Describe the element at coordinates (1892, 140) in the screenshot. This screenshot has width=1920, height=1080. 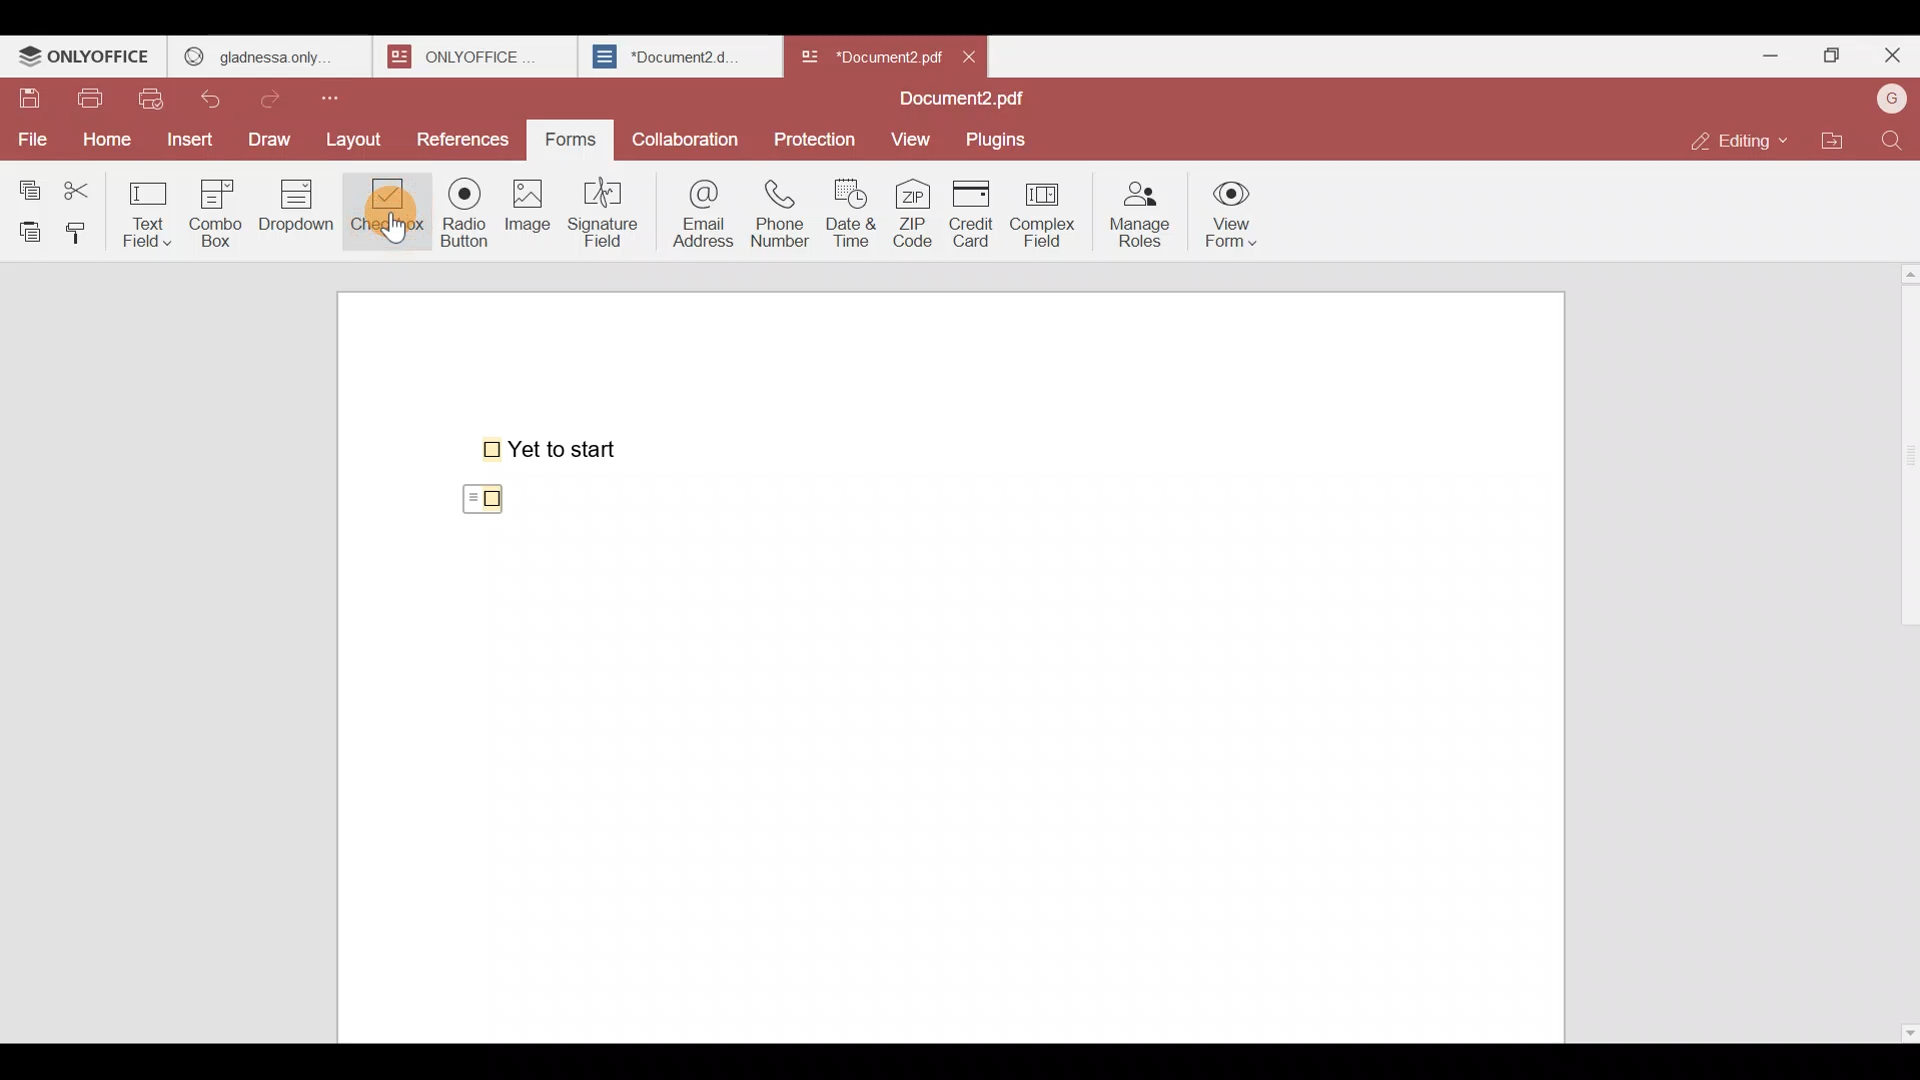
I see `Find` at that location.